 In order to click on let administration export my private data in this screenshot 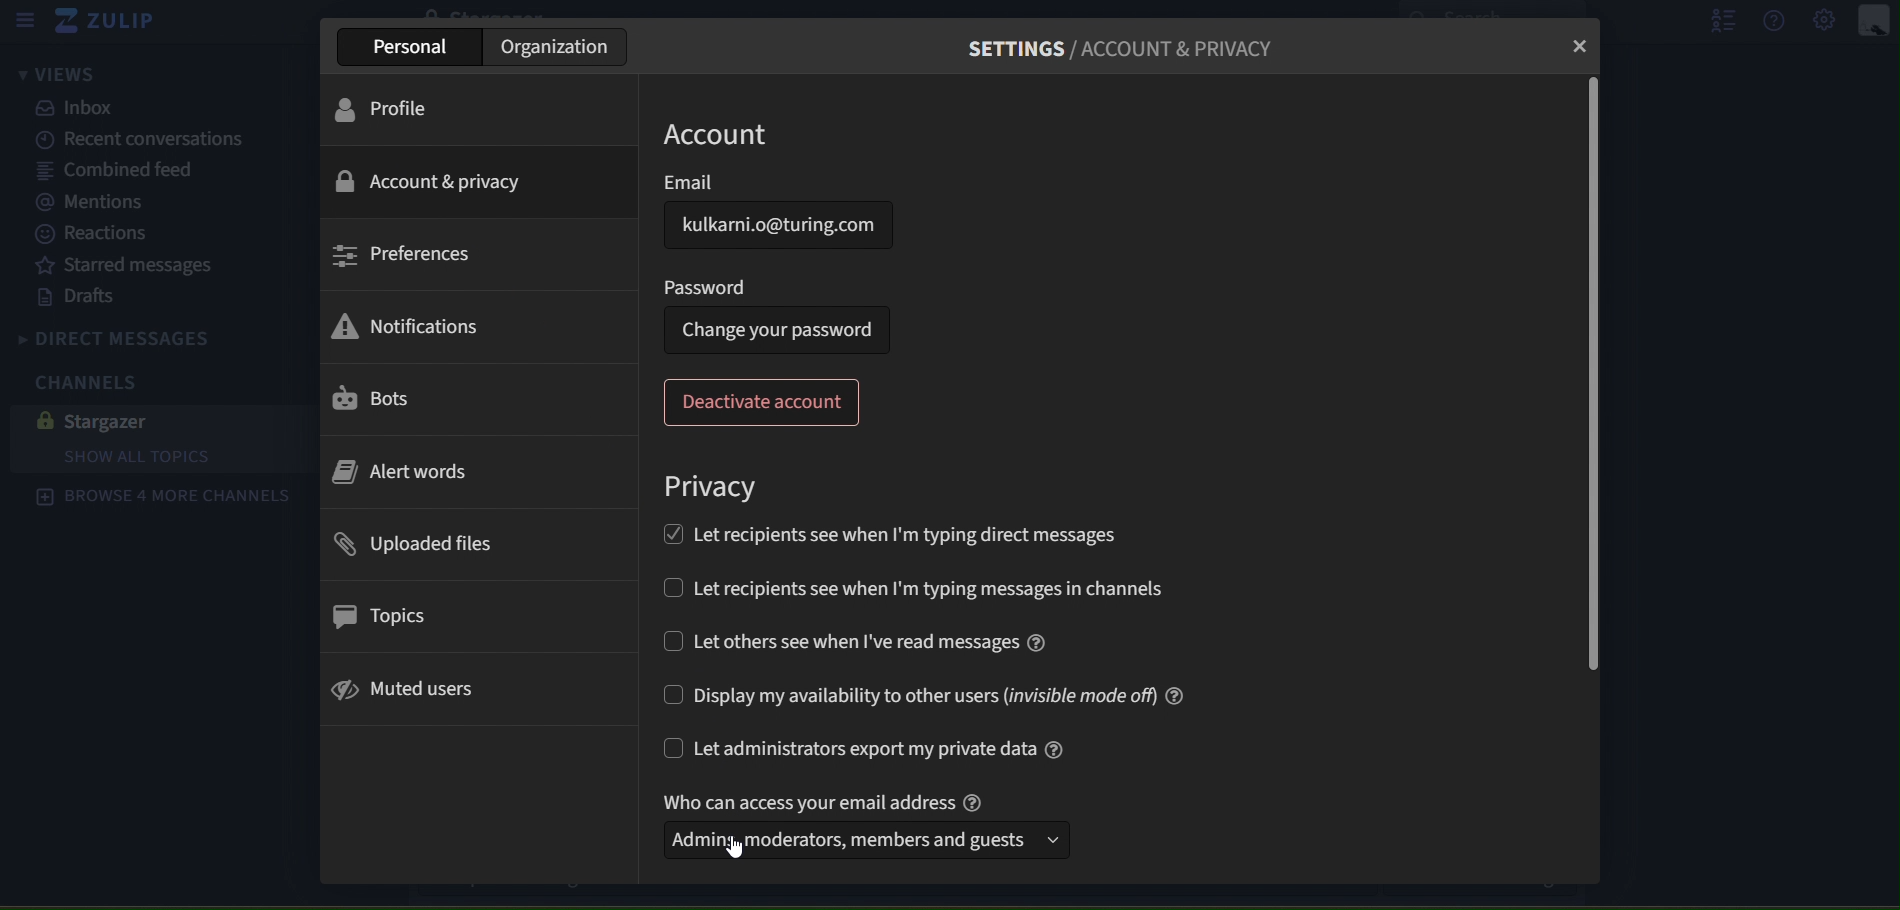, I will do `click(869, 751)`.